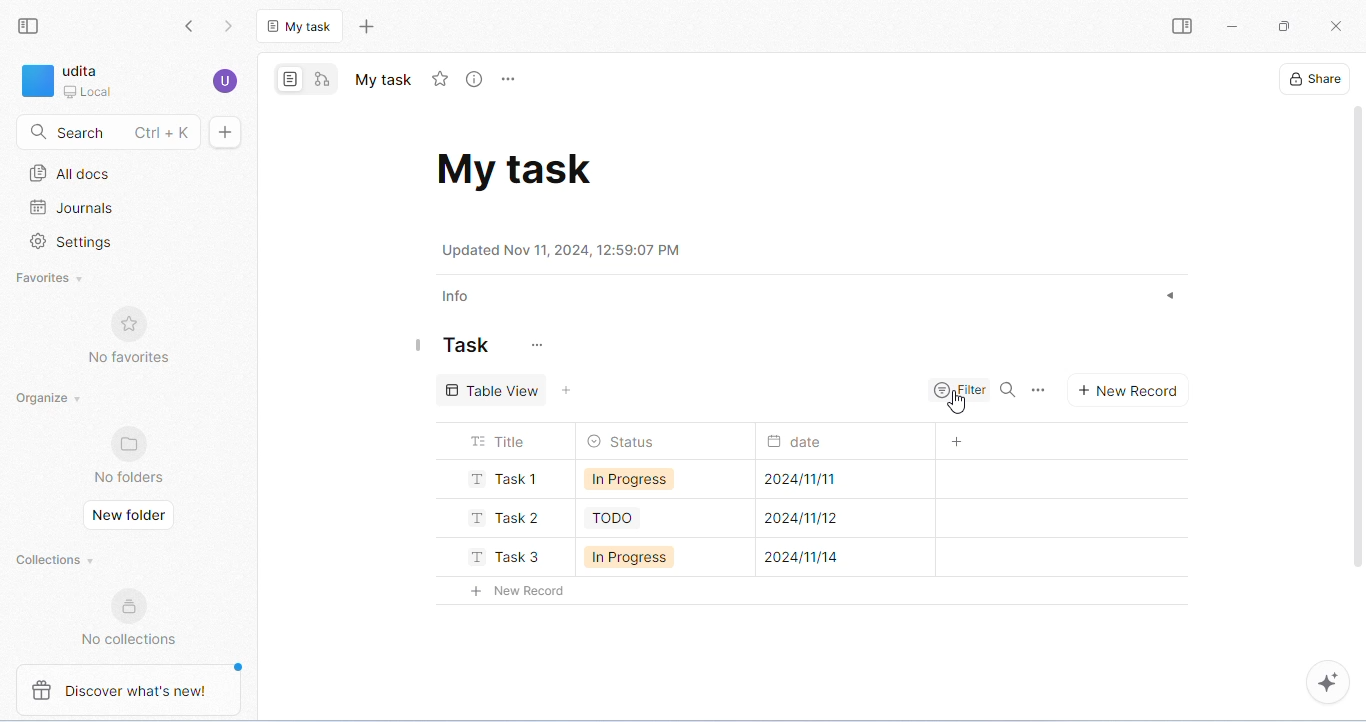 This screenshot has height=722, width=1366. What do you see at coordinates (302, 25) in the screenshot?
I see `current tab` at bounding box center [302, 25].